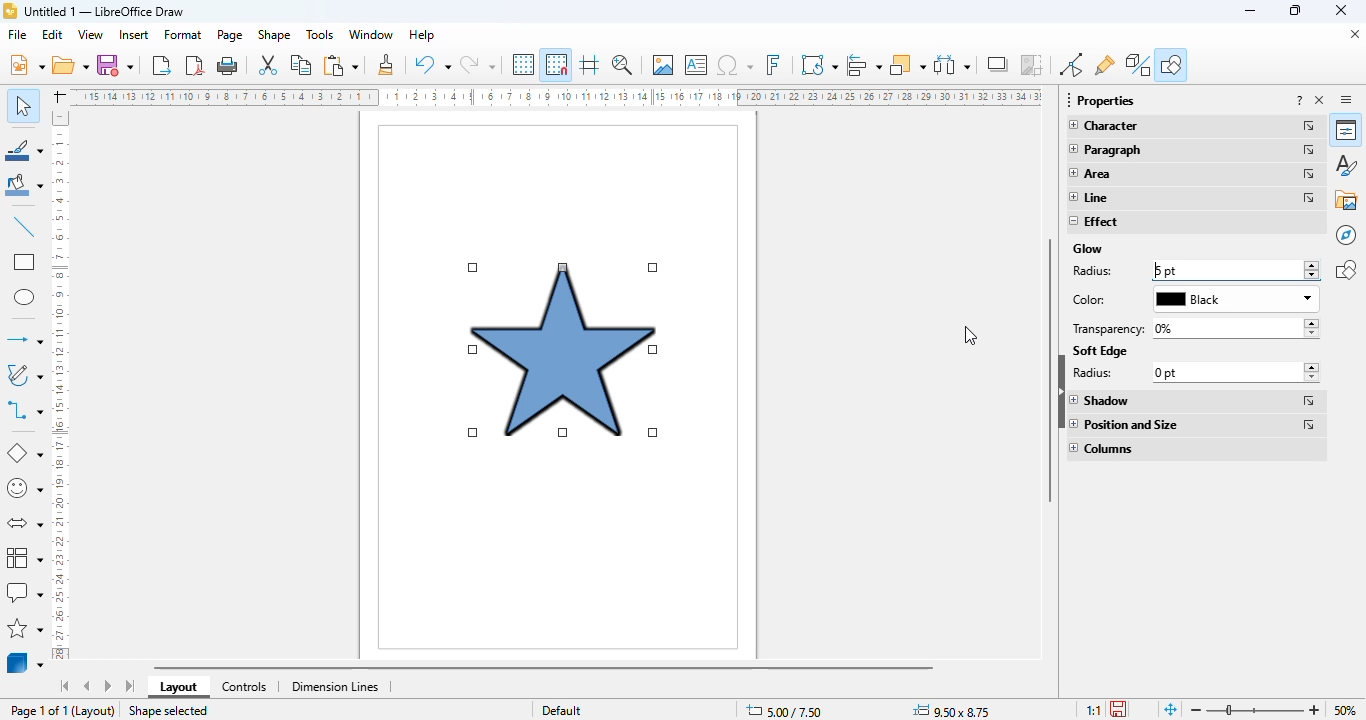 The image size is (1366, 720). What do you see at coordinates (1235, 371) in the screenshot?
I see `0 pt` at bounding box center [1235, 371].